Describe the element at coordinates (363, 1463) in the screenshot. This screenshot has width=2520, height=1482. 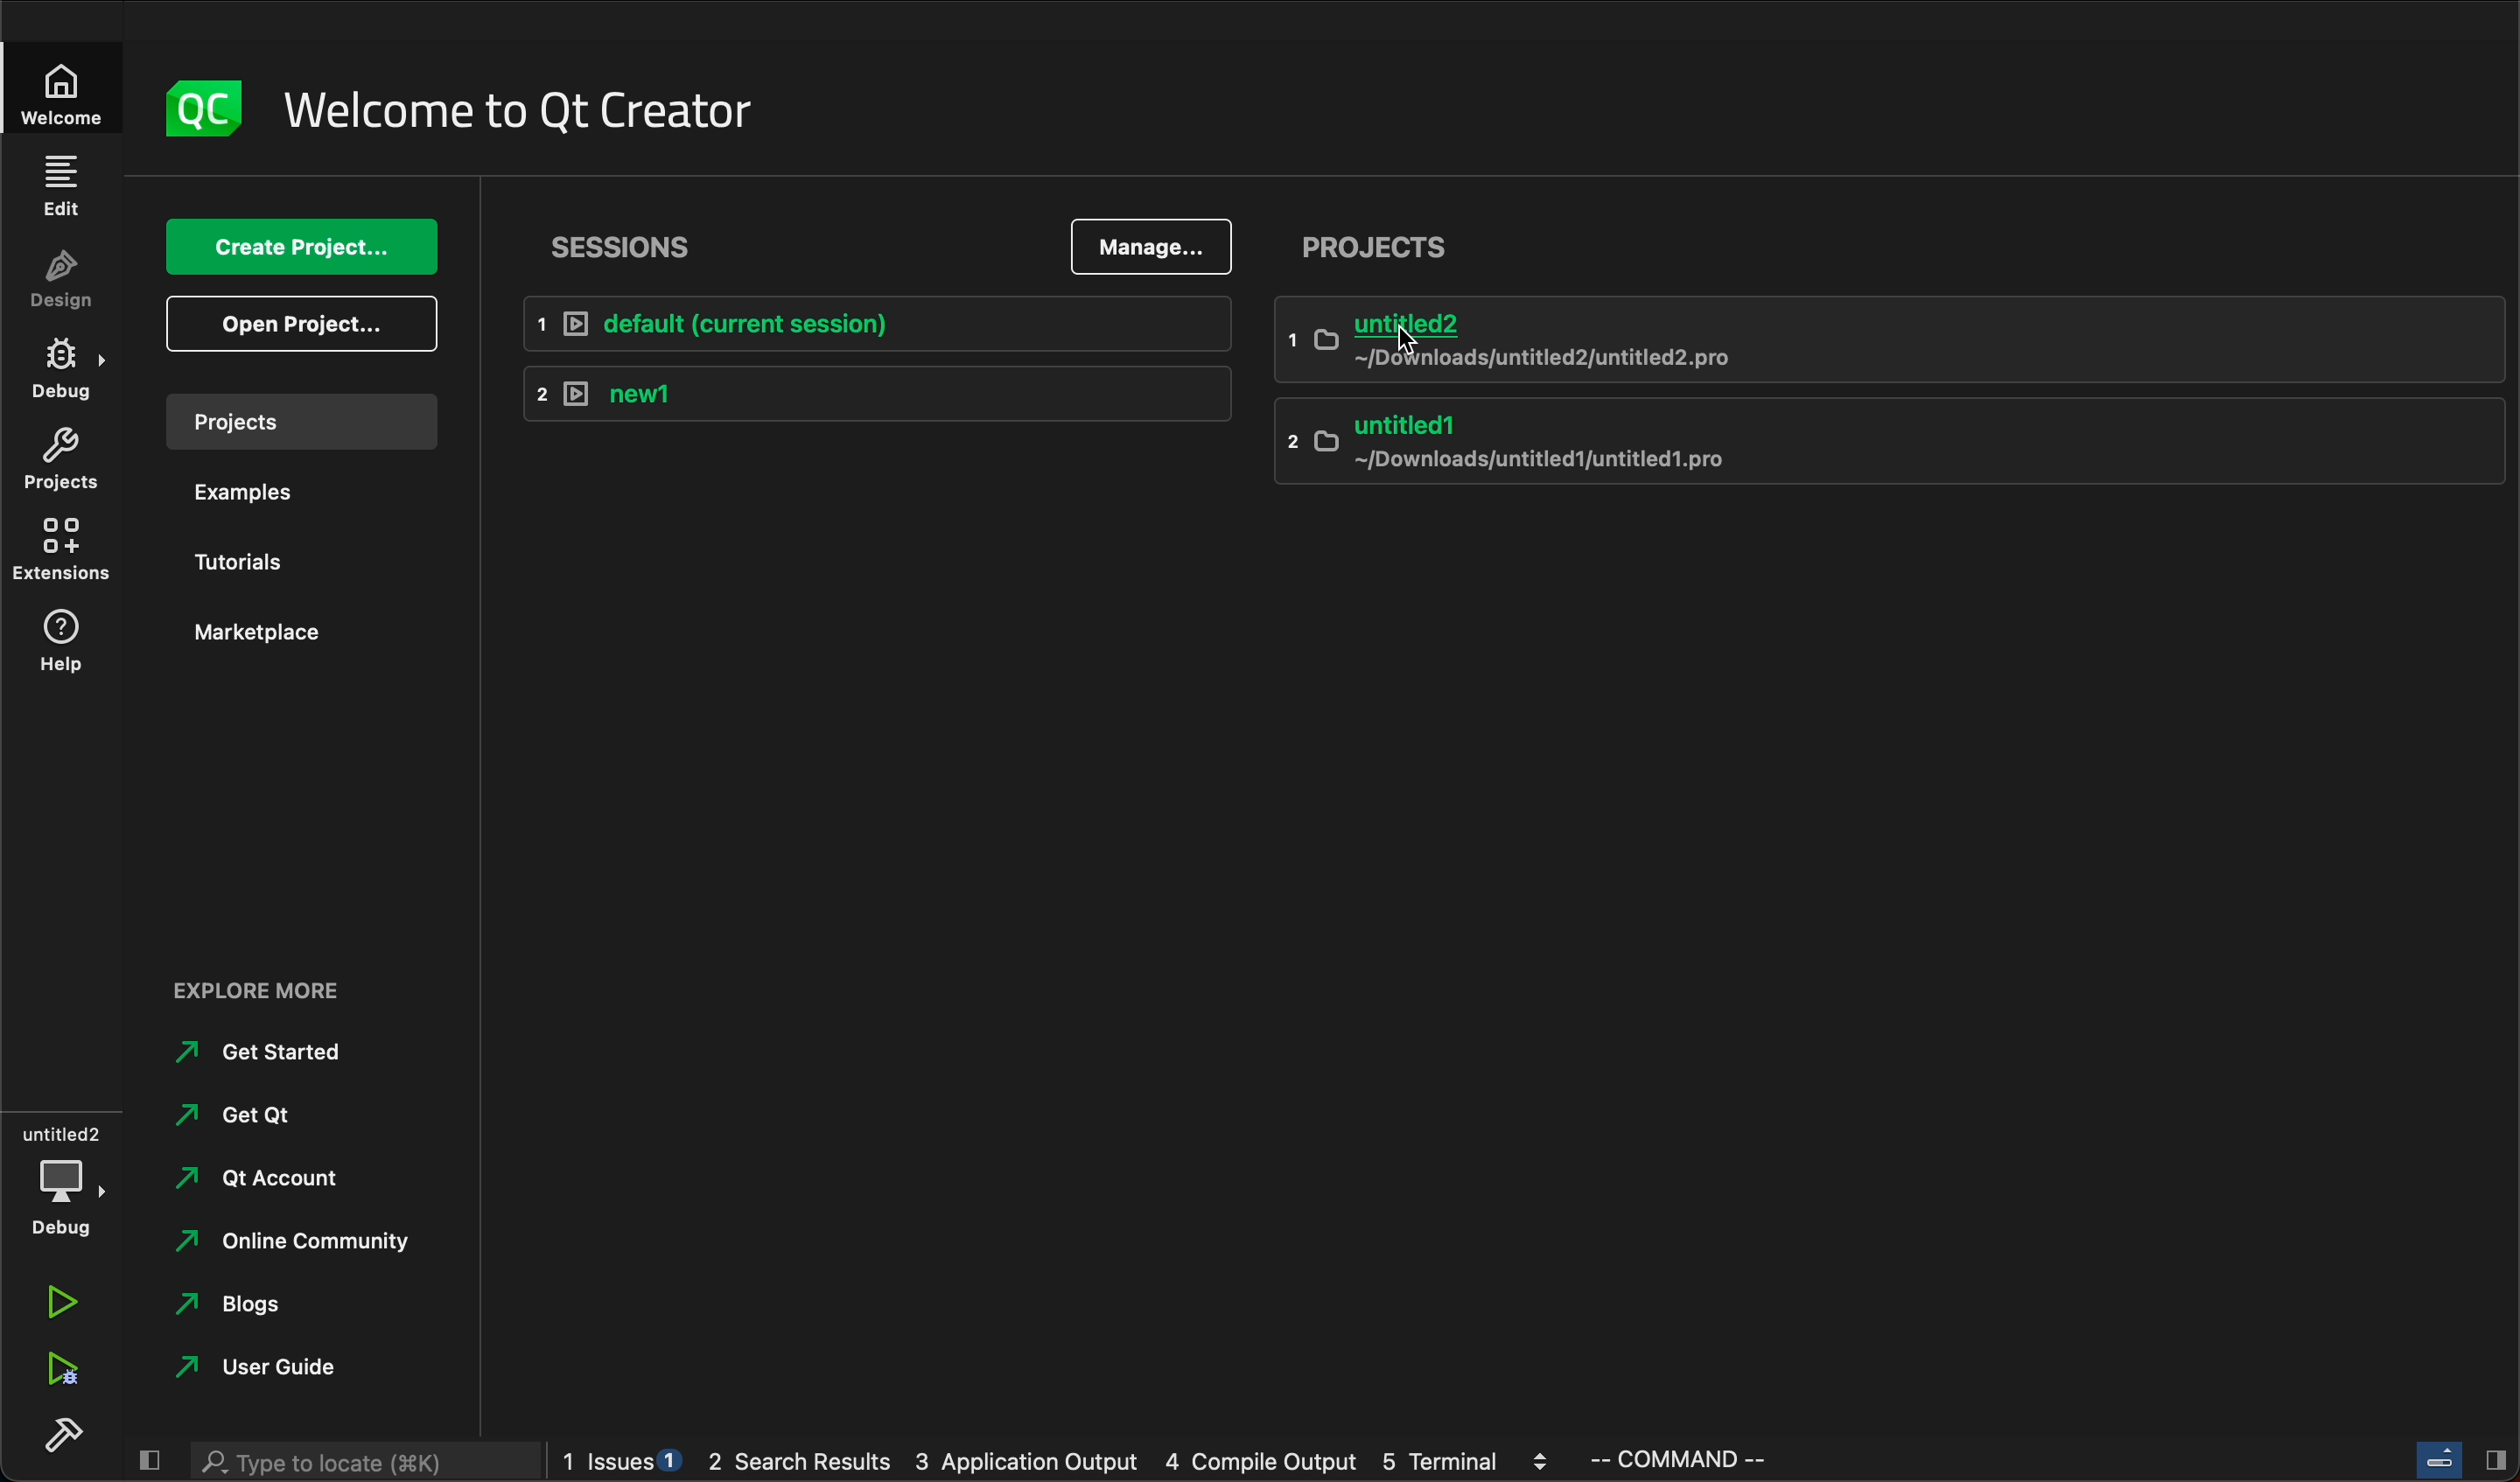
I see `search` at that location.